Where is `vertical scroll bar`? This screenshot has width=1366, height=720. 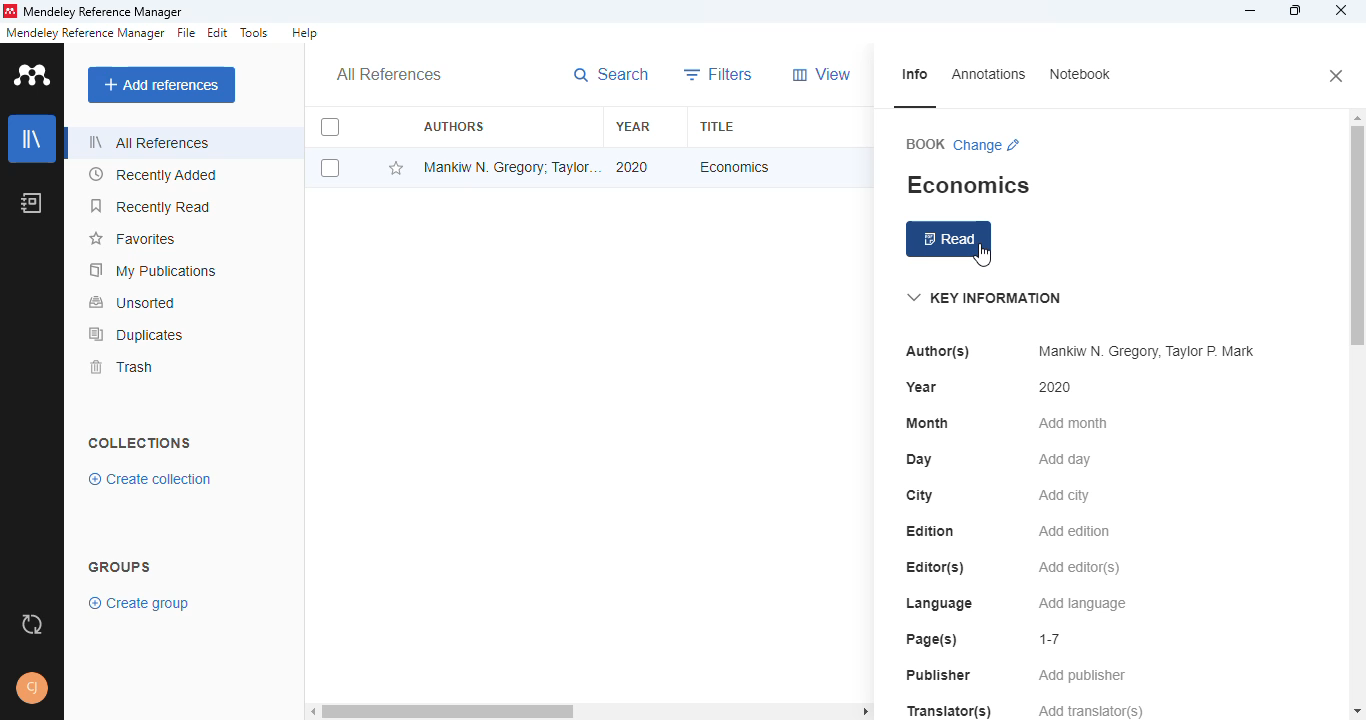
vertical scroll bar is located at coordinates (1357, 237).